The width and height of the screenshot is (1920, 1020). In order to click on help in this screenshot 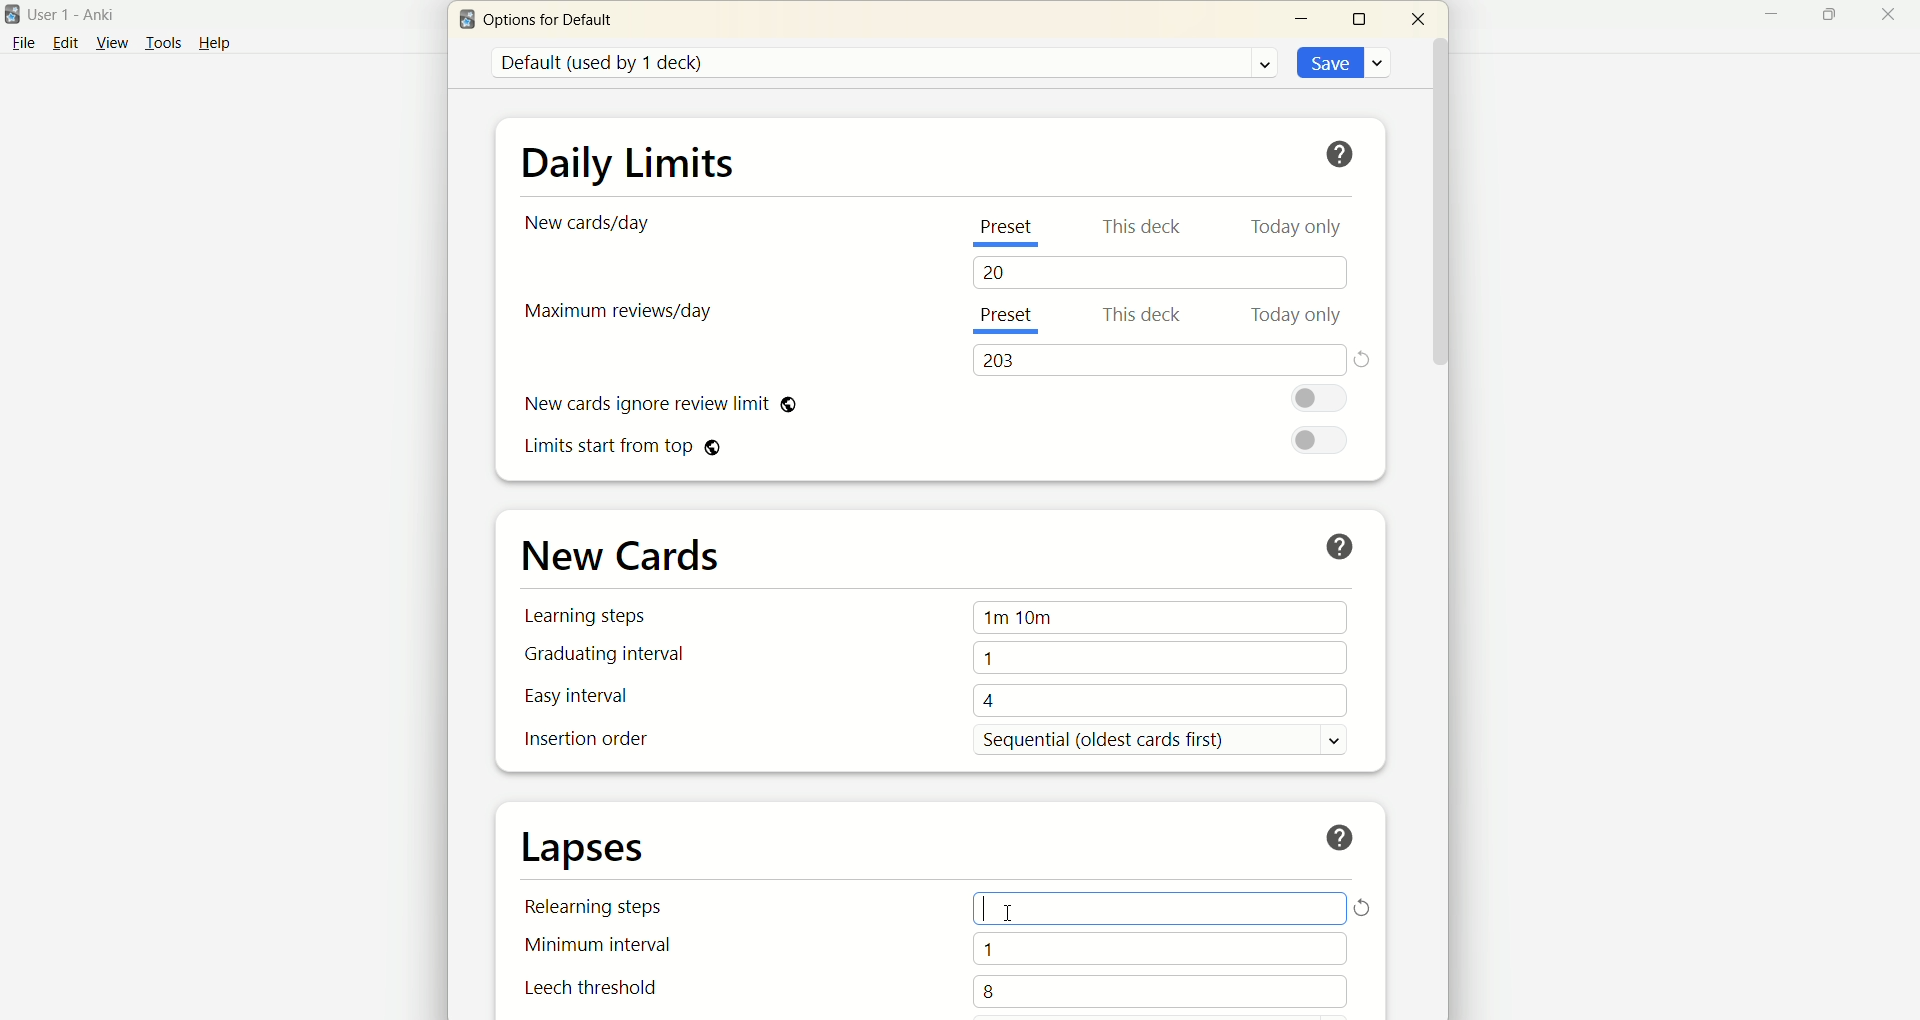, I will do `click(1340, 154)`.